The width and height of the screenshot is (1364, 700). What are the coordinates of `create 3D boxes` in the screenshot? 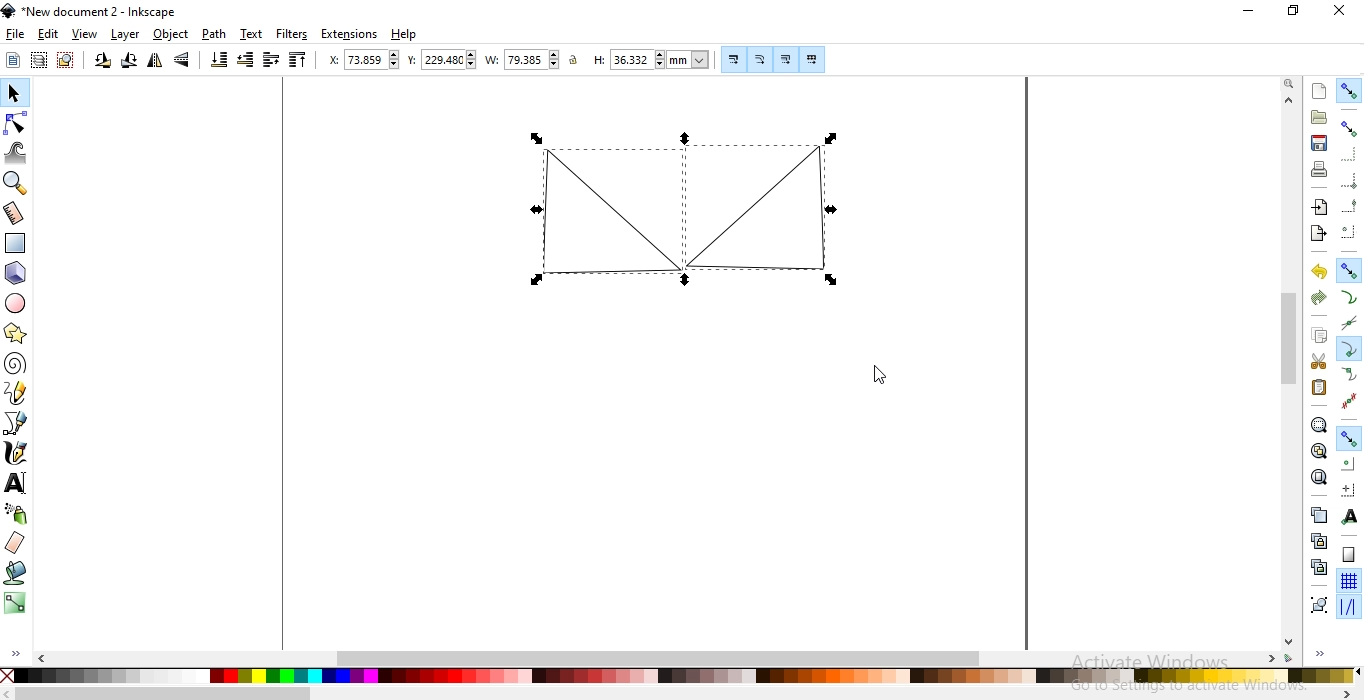 It's located at (15, 274).